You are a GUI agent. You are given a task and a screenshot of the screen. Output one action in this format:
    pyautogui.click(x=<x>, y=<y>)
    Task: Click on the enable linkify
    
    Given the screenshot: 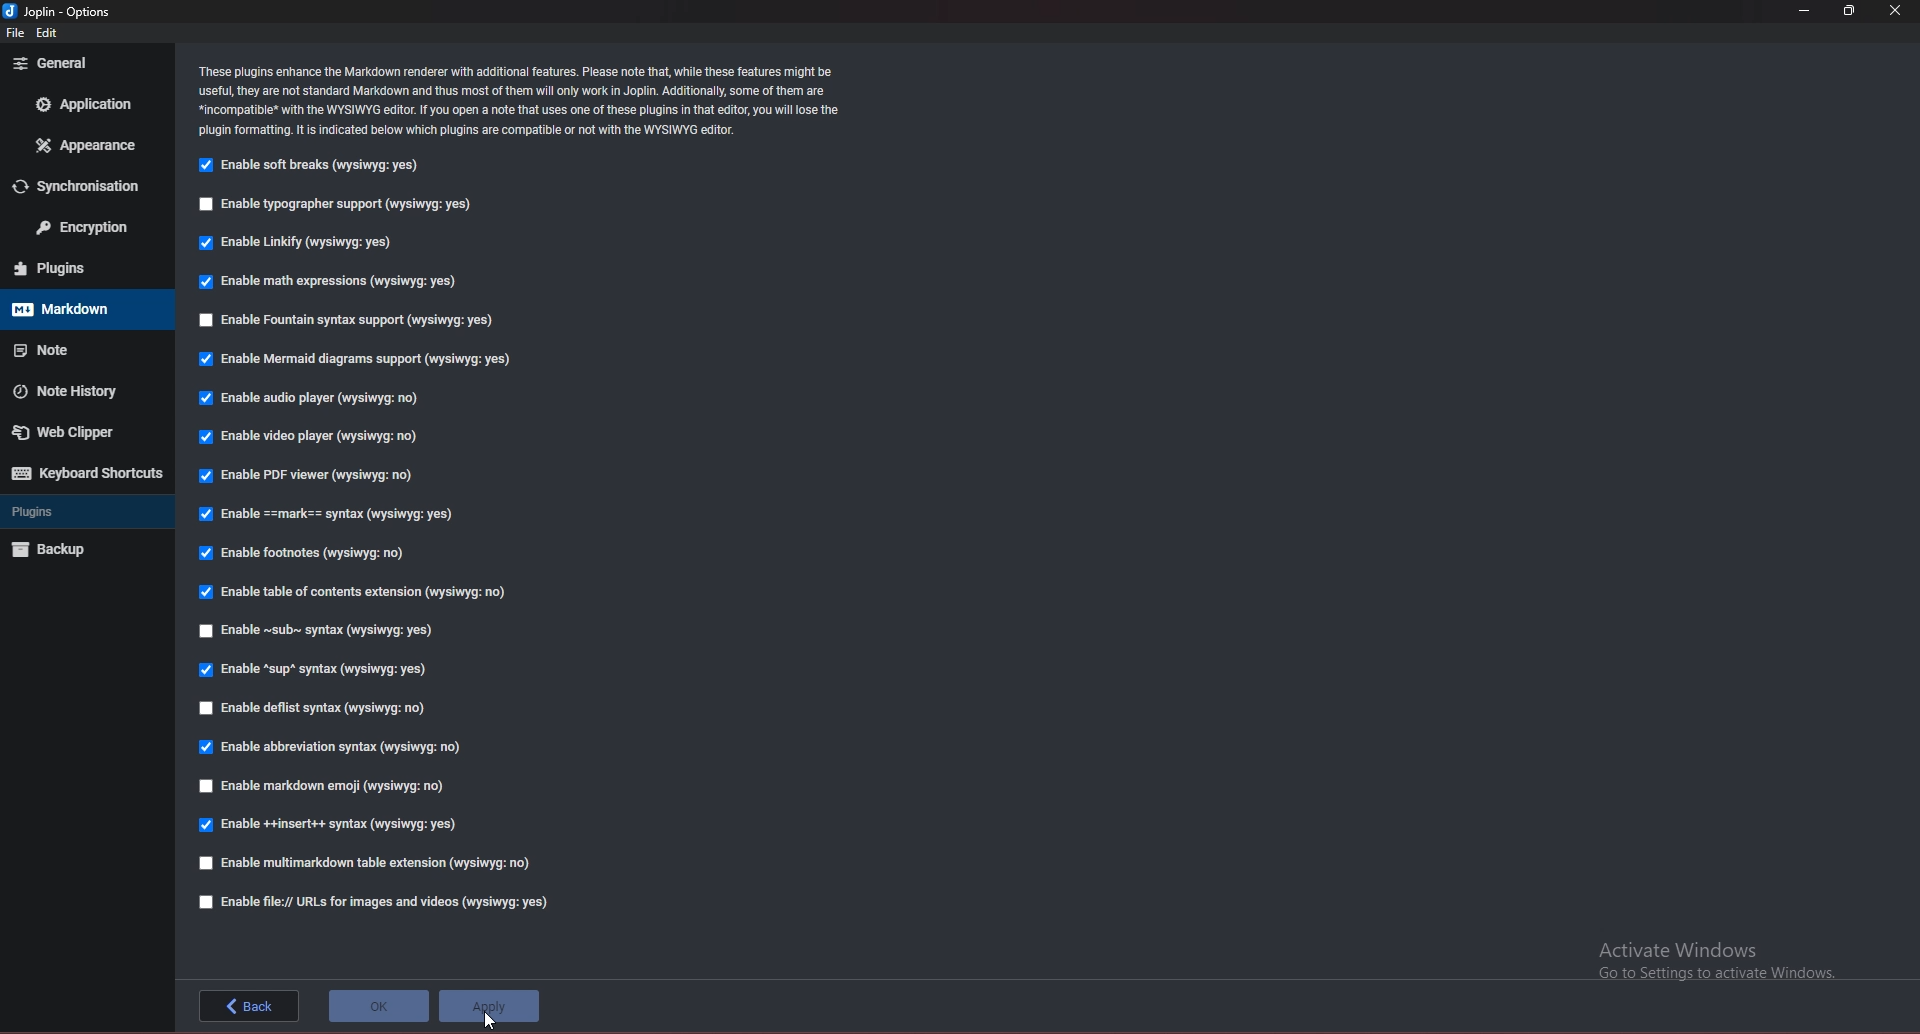 What is the action you would take?
    pyautogui.click(x=304, y=241)
    